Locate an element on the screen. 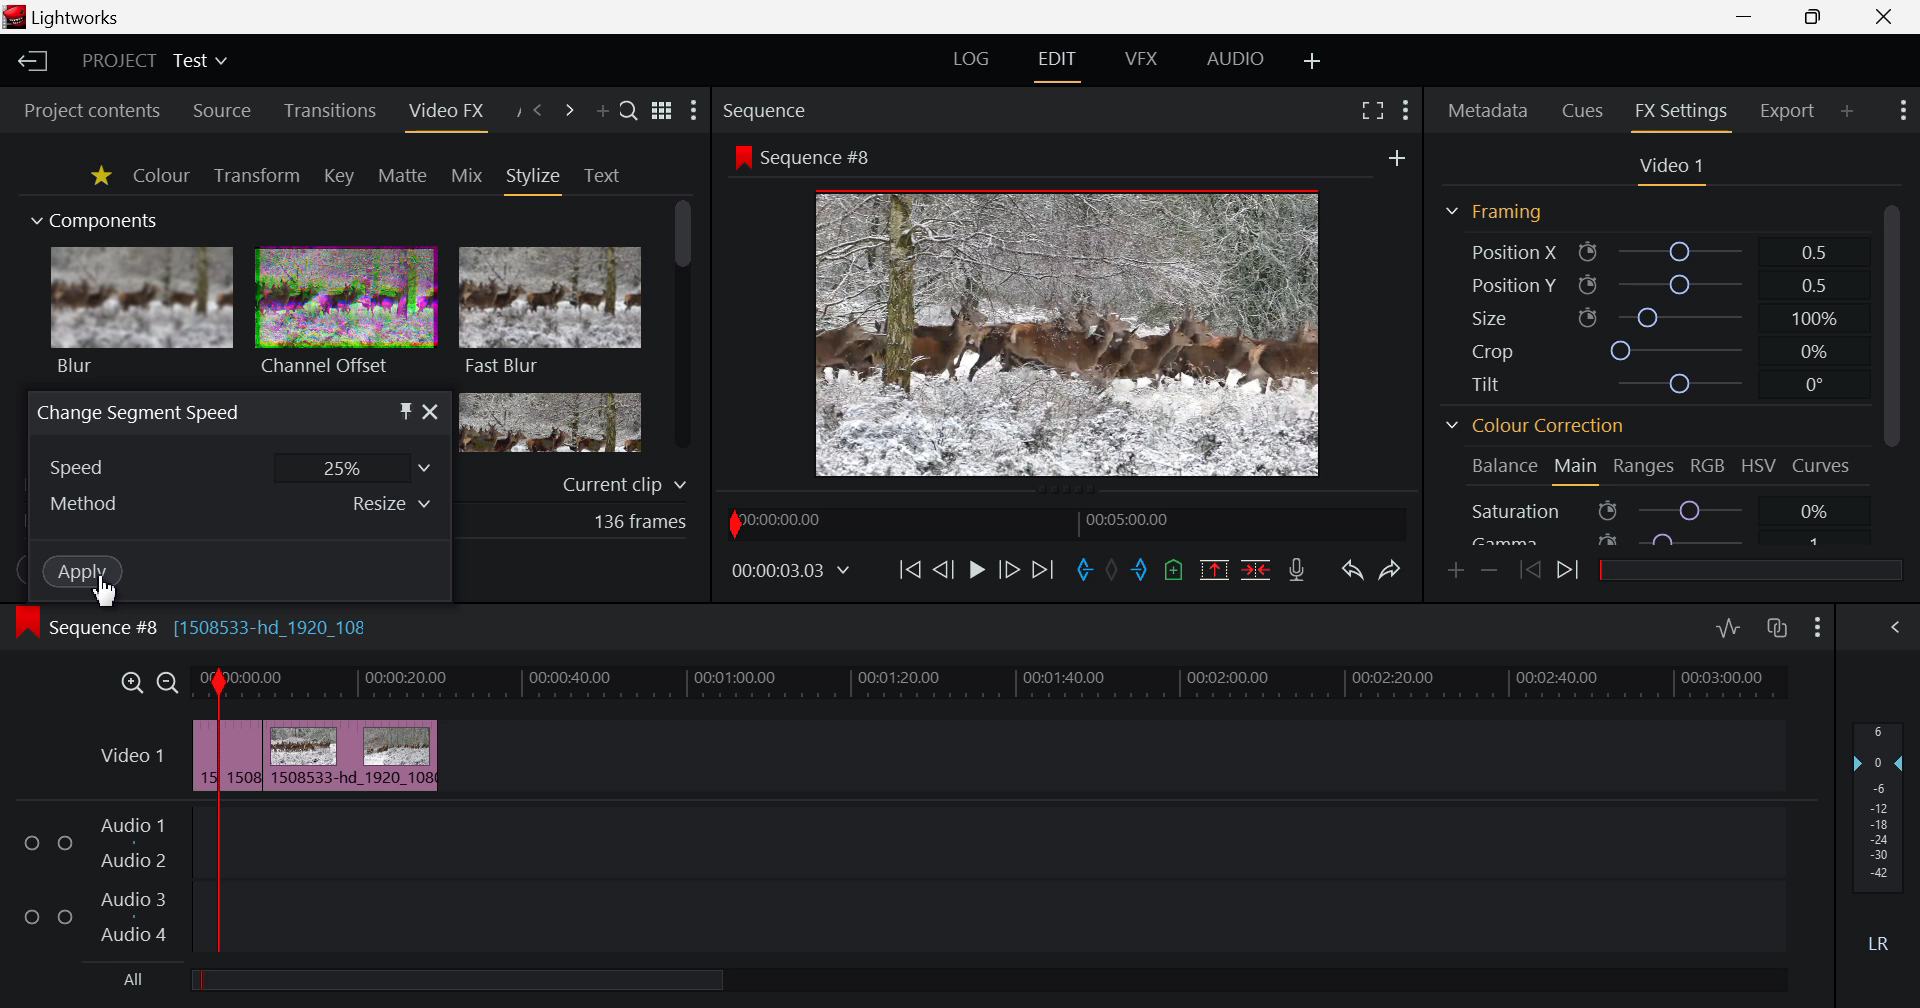  Favorites is located at coordinates (98, 176).